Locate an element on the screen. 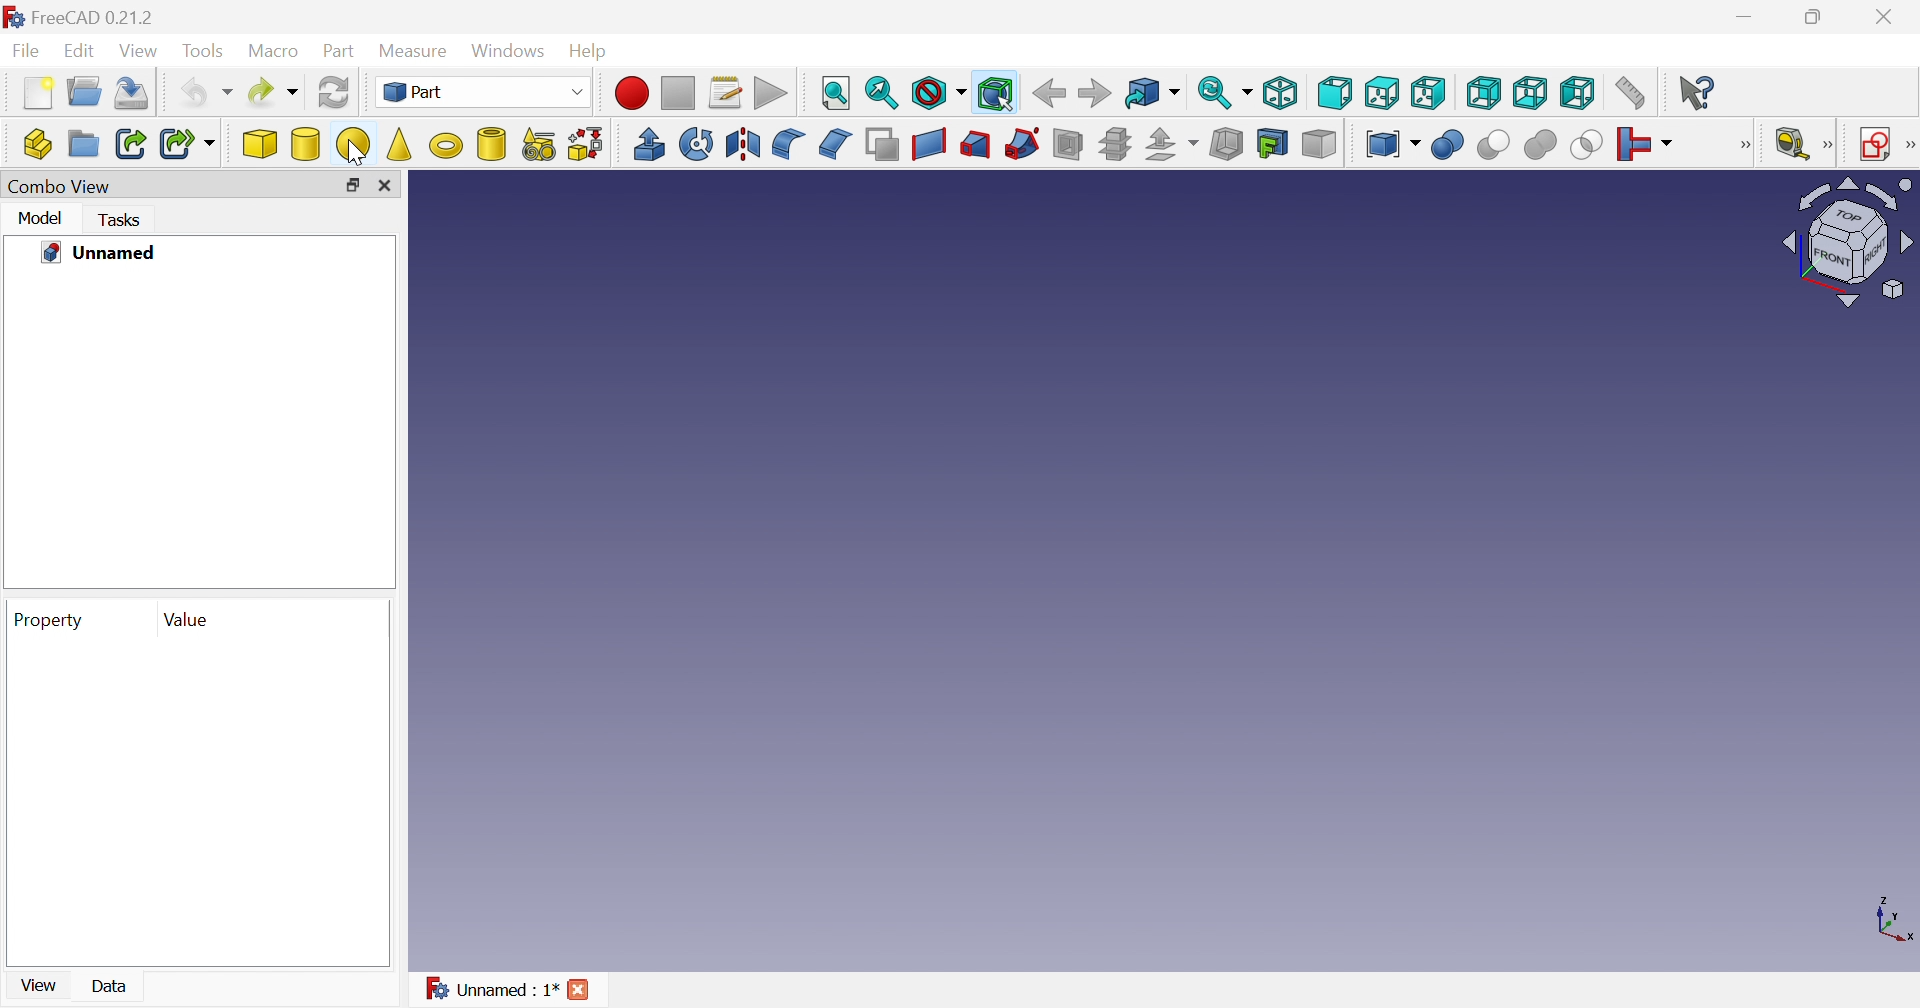  Execute macro is located at coordinates (773, 93).